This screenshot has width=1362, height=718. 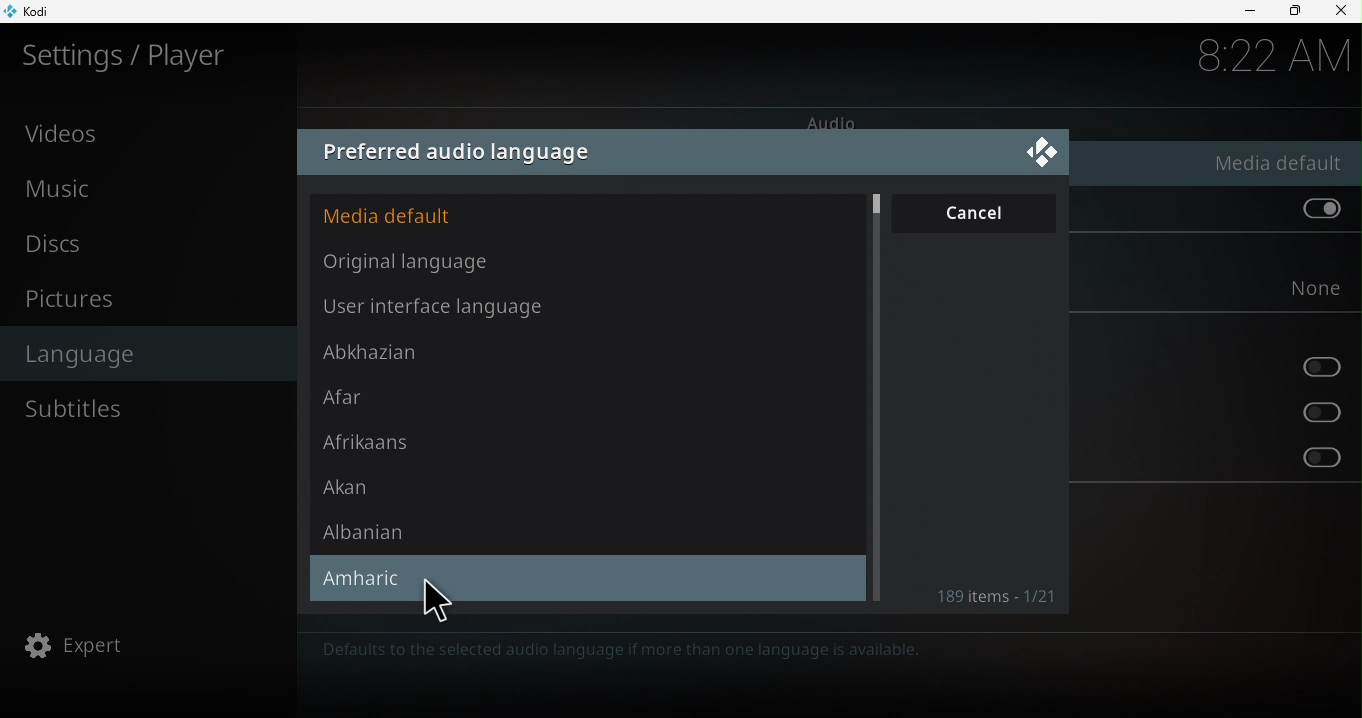 I want to click on Prefer audio stream for the visually impaired, so click(x=1312, y=369).